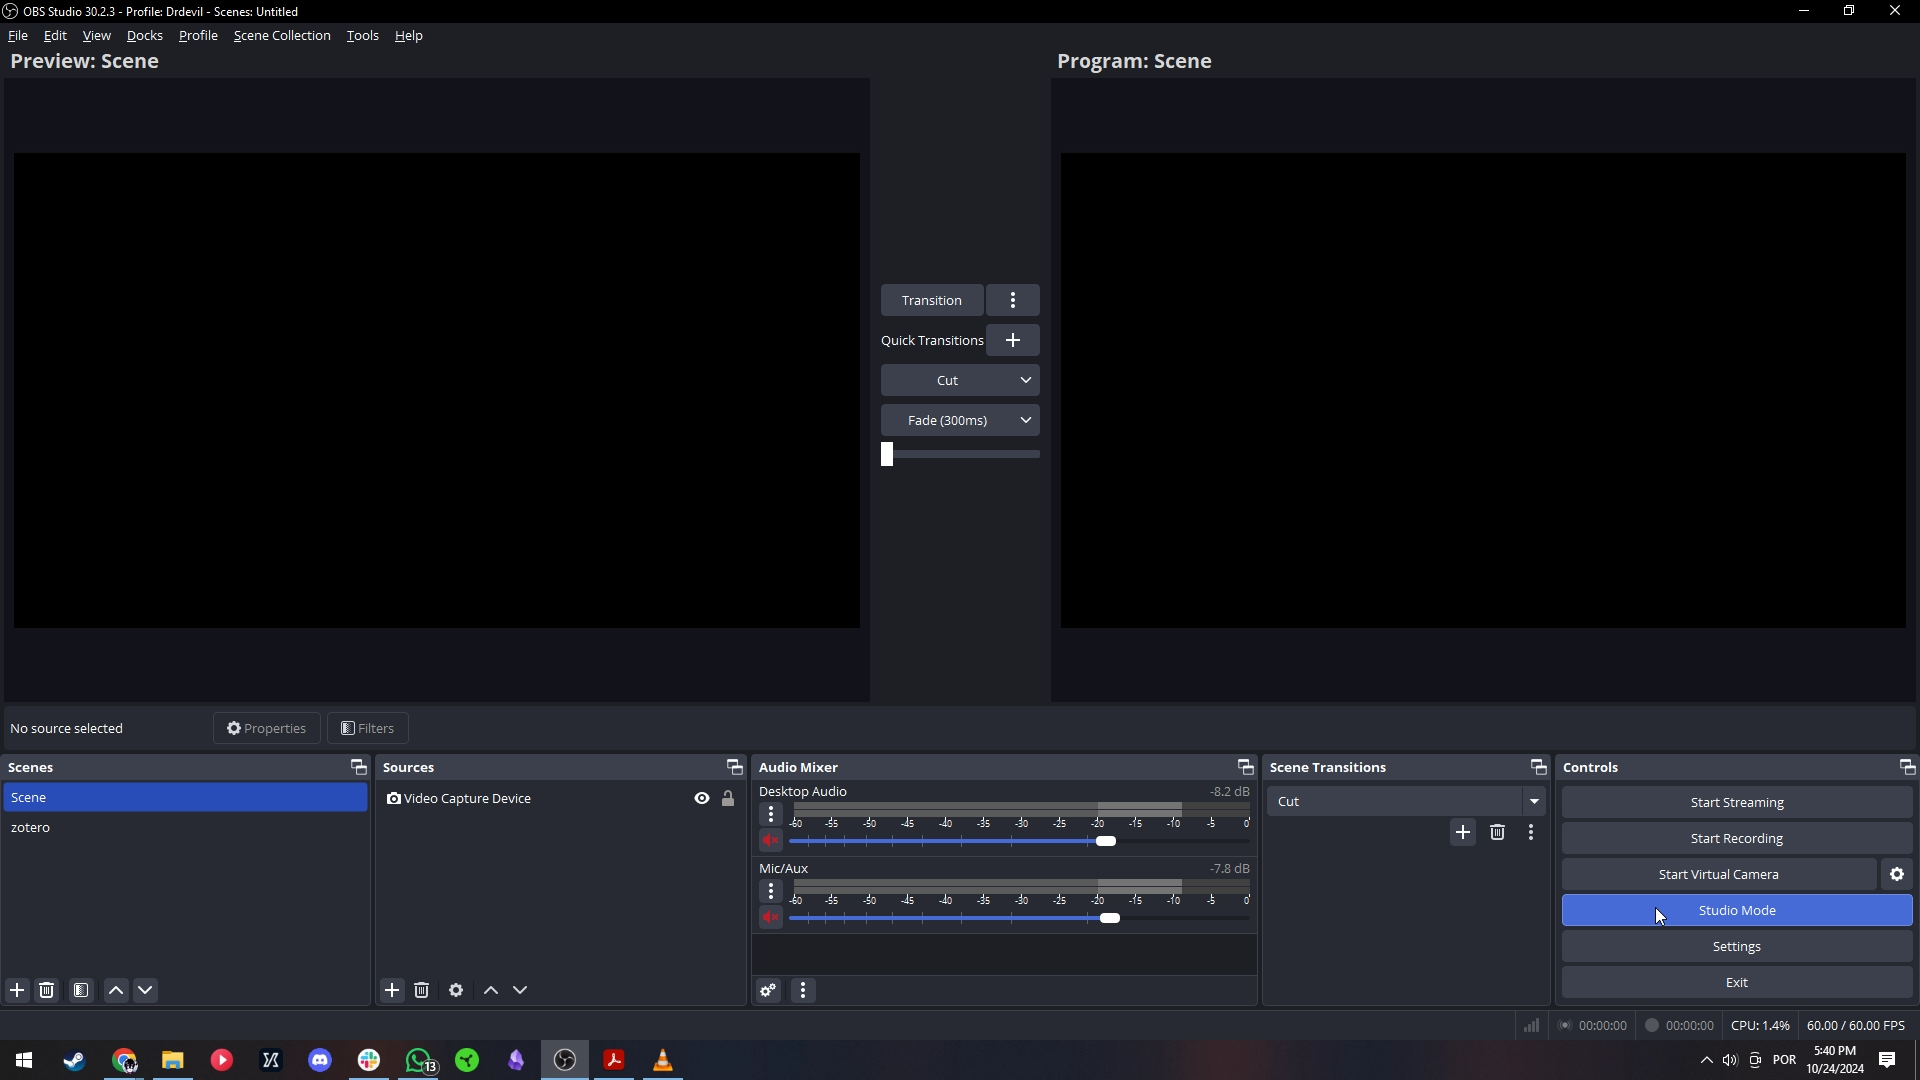 Image resolution: width=1920 pixels, height=1080 pixels. Describe the element at coordinates (440, 391) in the screenshot. I see `Preview display` at that location.